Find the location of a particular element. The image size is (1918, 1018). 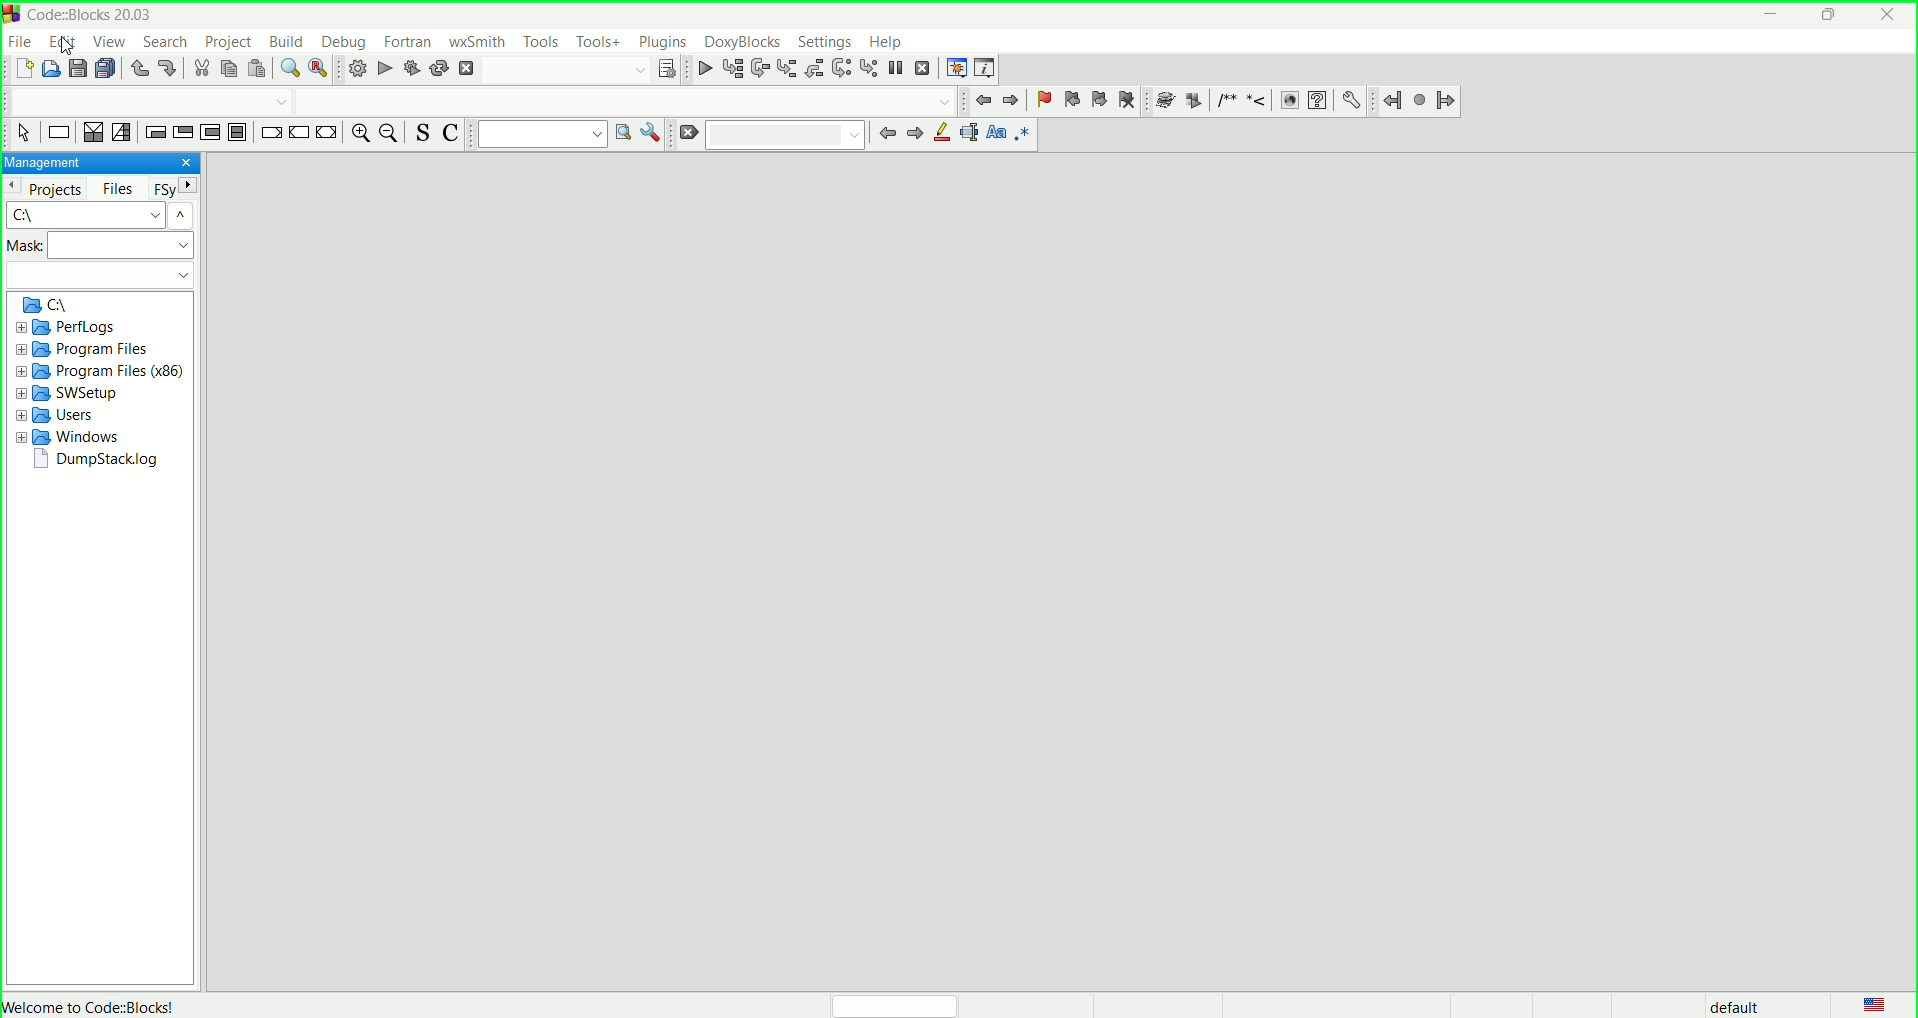

debugging window is located at coordinates (957, 68).